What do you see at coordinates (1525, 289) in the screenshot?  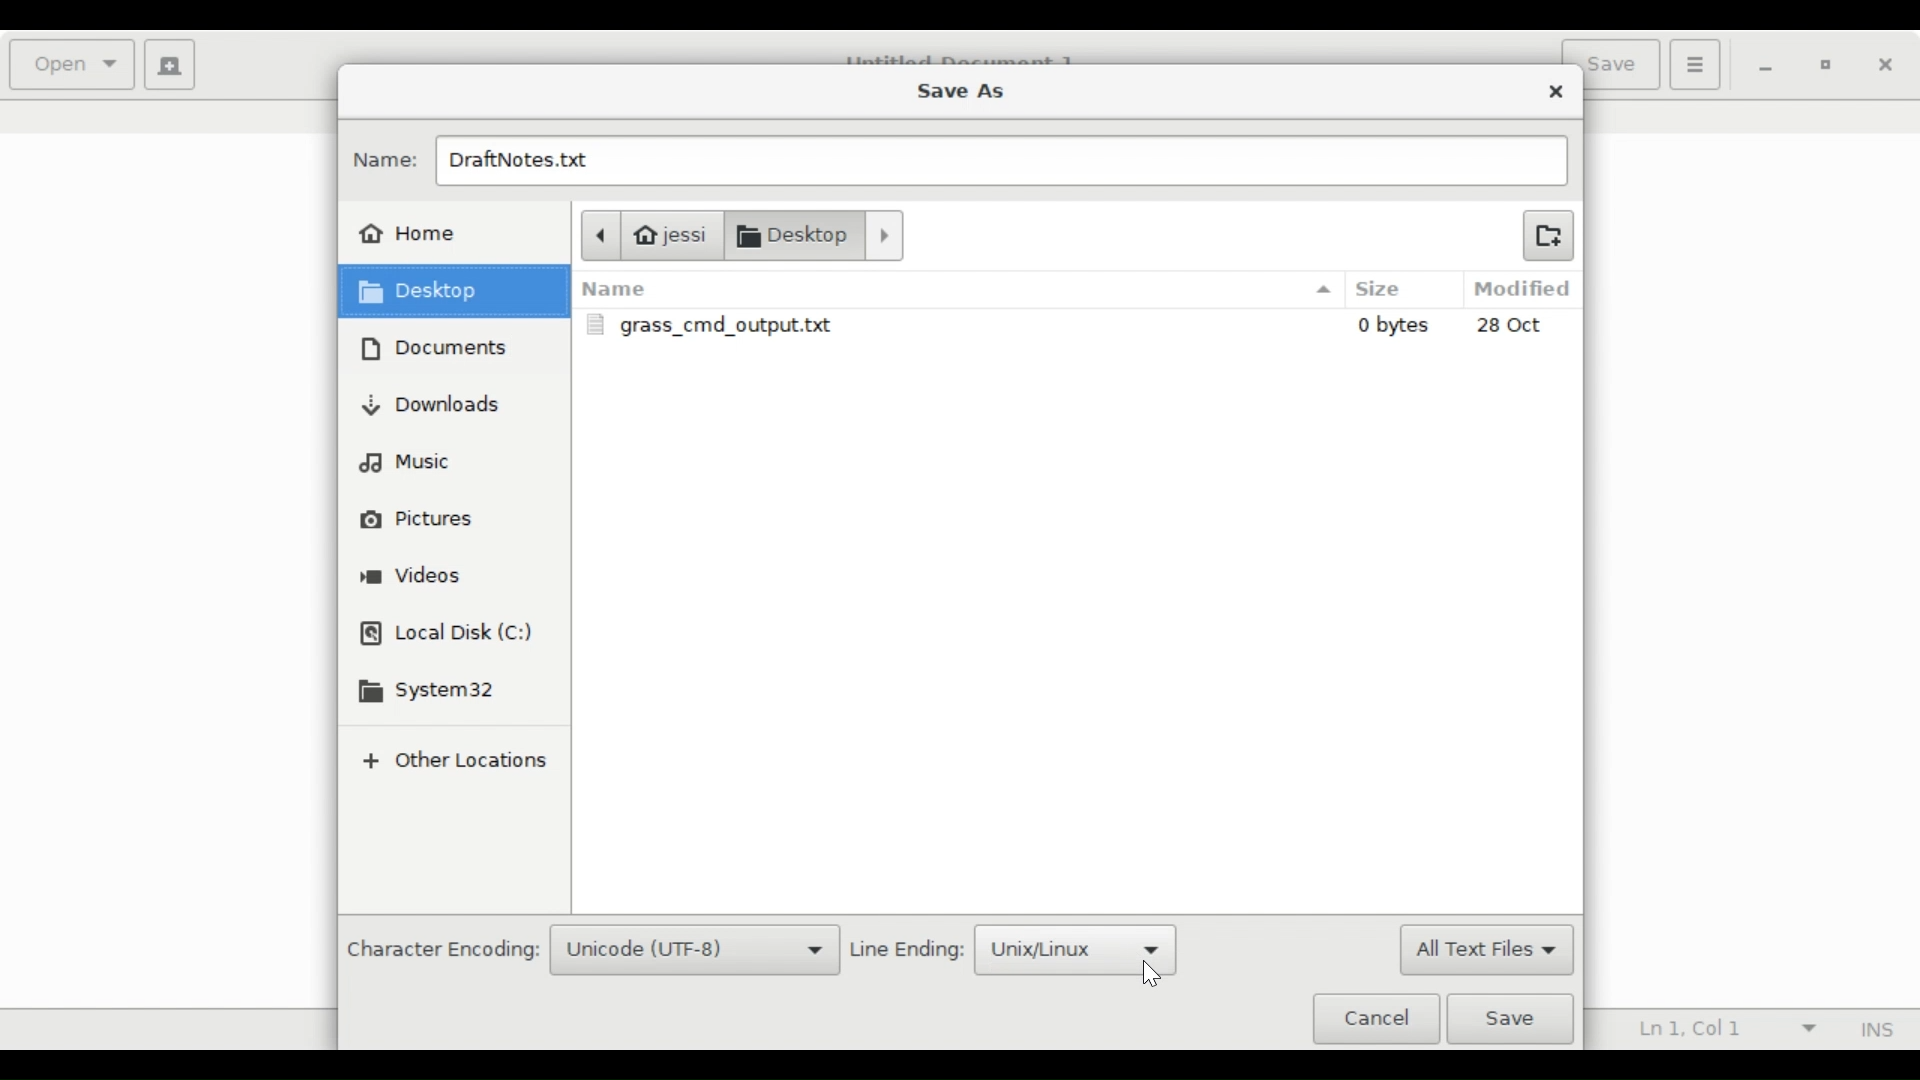 I see `Modified` at bounding box center [1525, 289].